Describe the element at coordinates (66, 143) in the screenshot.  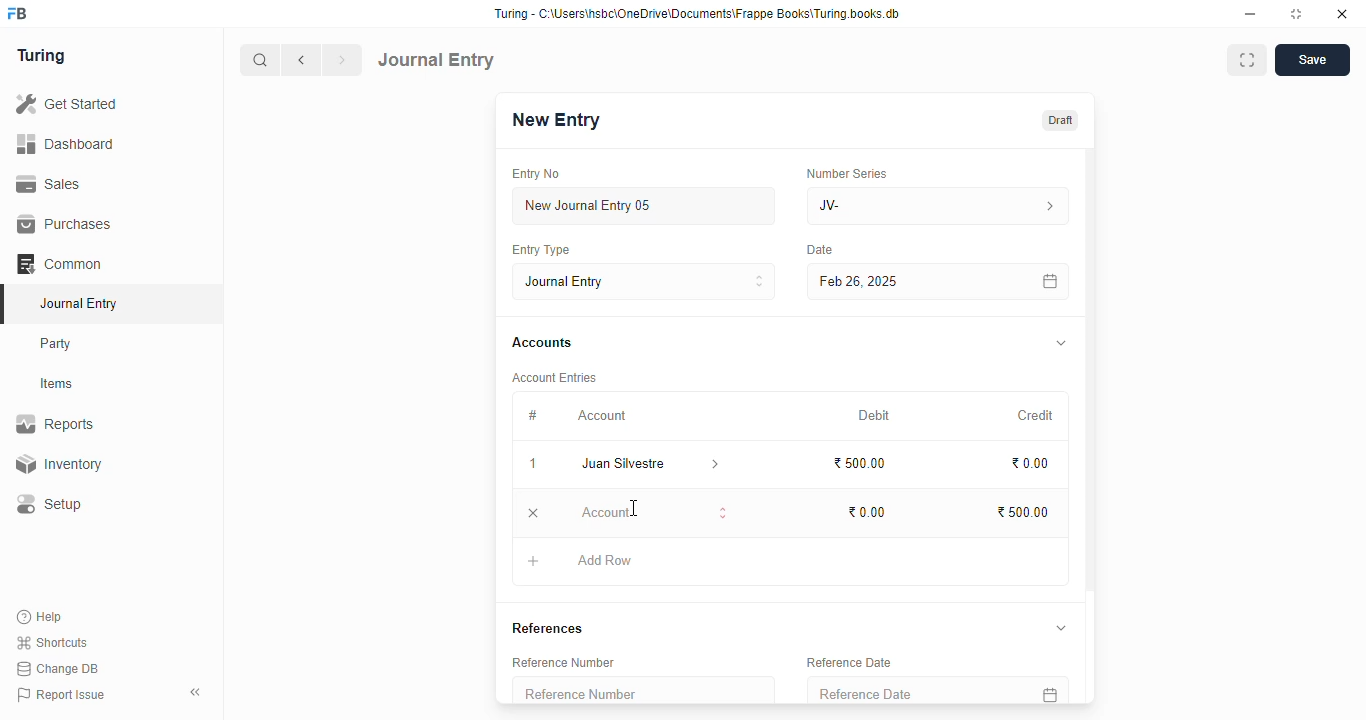
I see `dashboard` at that location.